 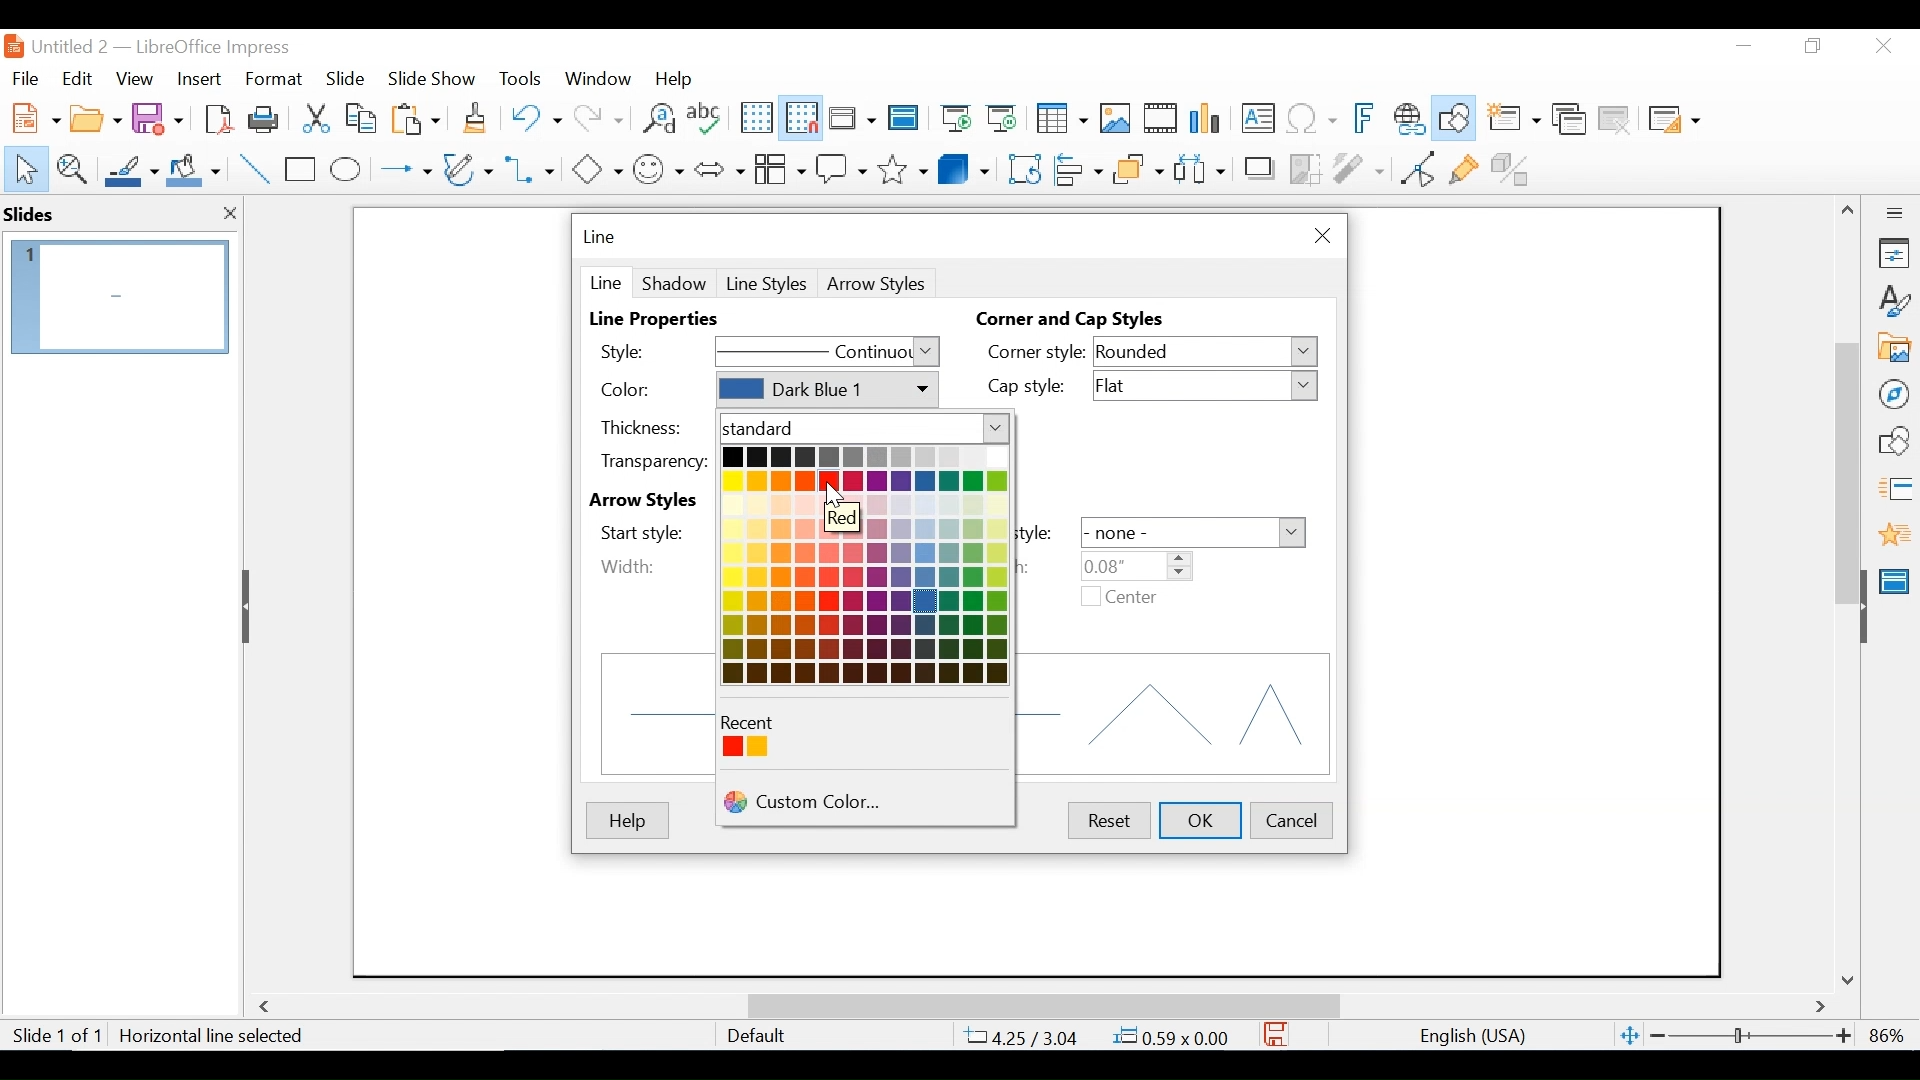 I want to click on Galler, so click(x=1893, y=349).